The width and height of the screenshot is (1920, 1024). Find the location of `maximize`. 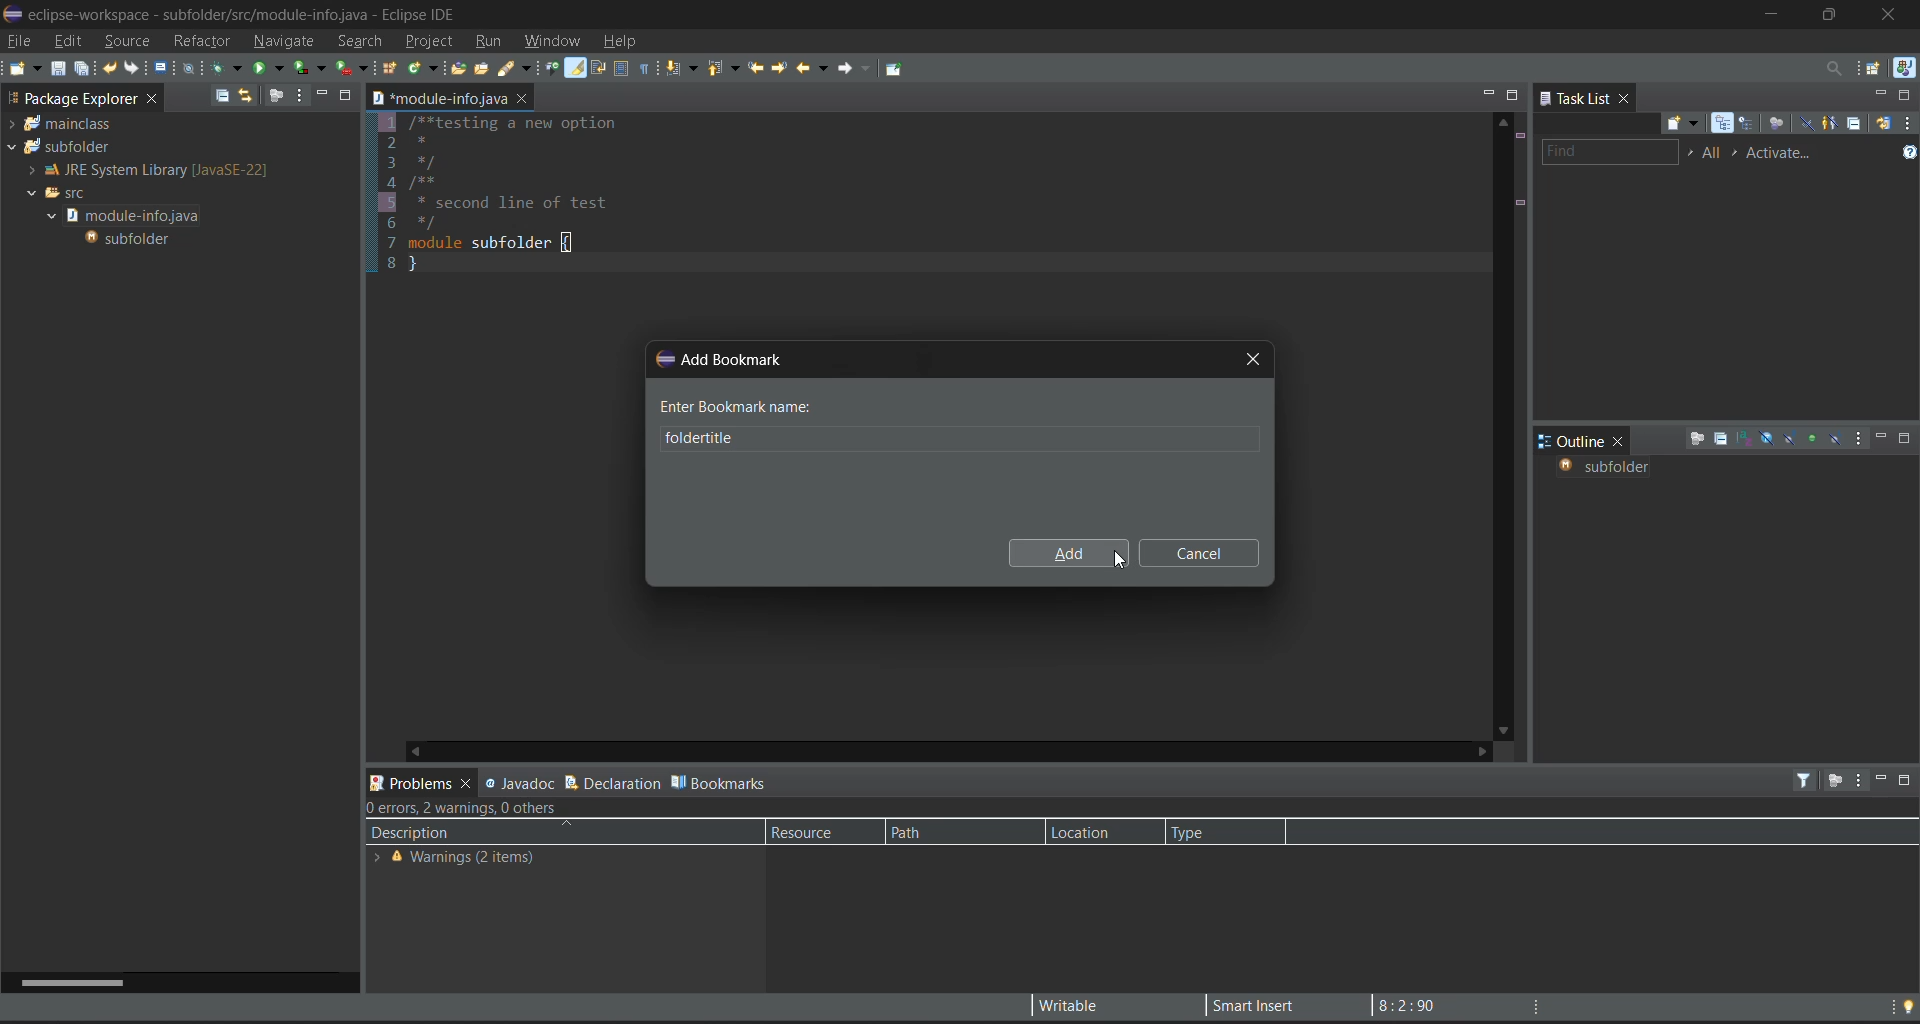

maximize is located at coordinates (1513, 95).